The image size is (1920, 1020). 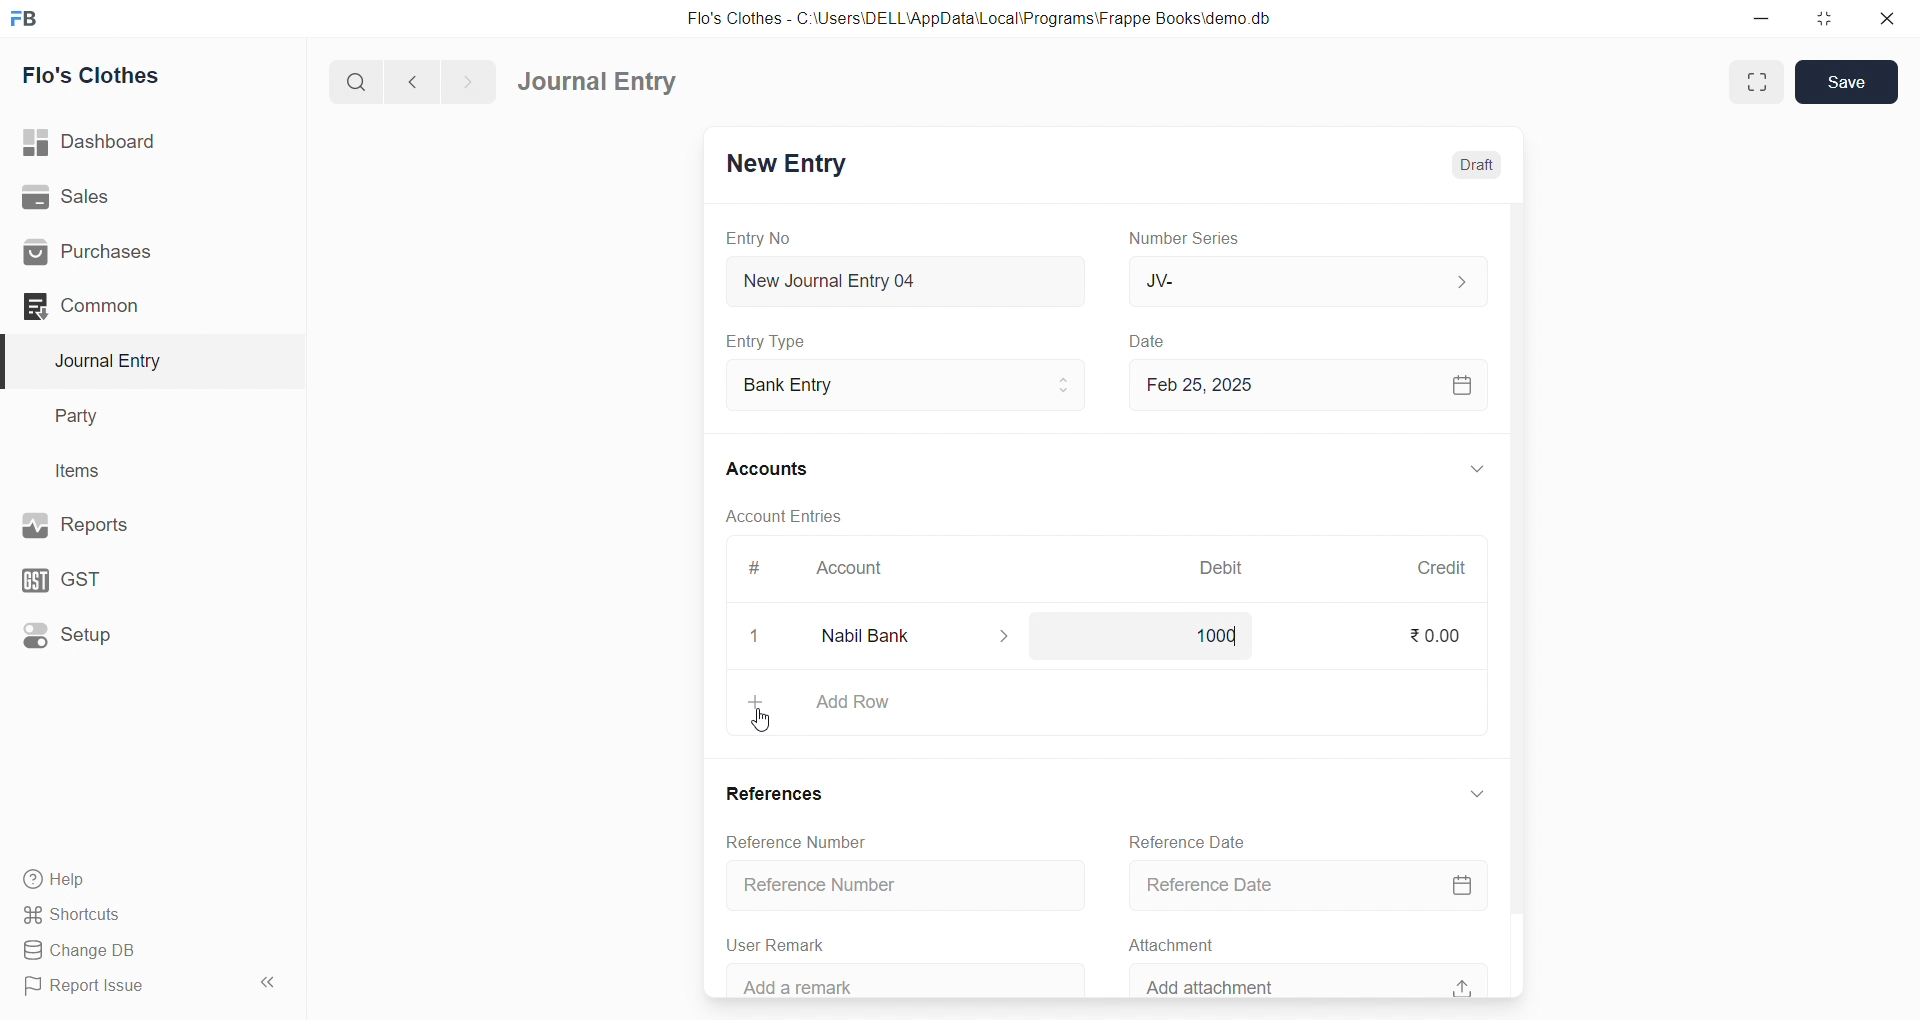 I want to click on GST, so click(x=138, y=575).